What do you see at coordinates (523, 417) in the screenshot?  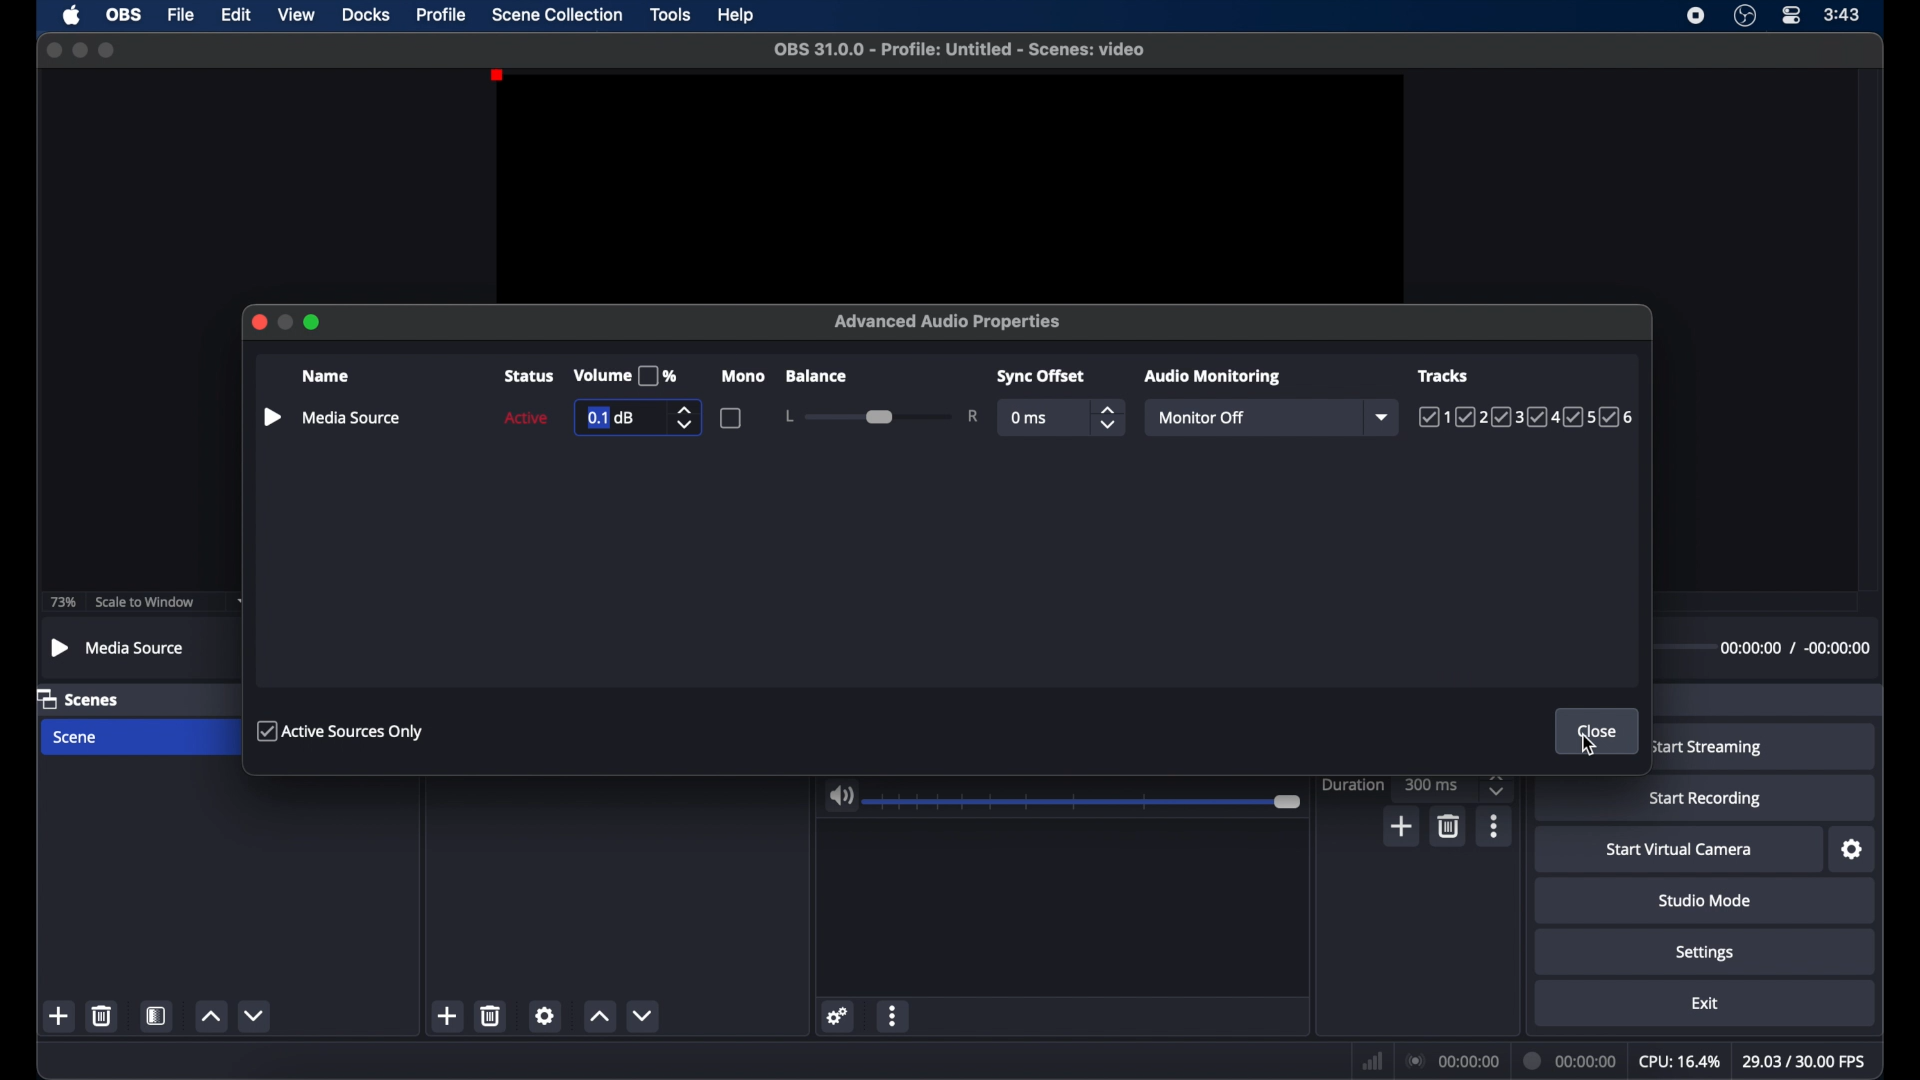 I see `active` at bounding box center [523, 417].